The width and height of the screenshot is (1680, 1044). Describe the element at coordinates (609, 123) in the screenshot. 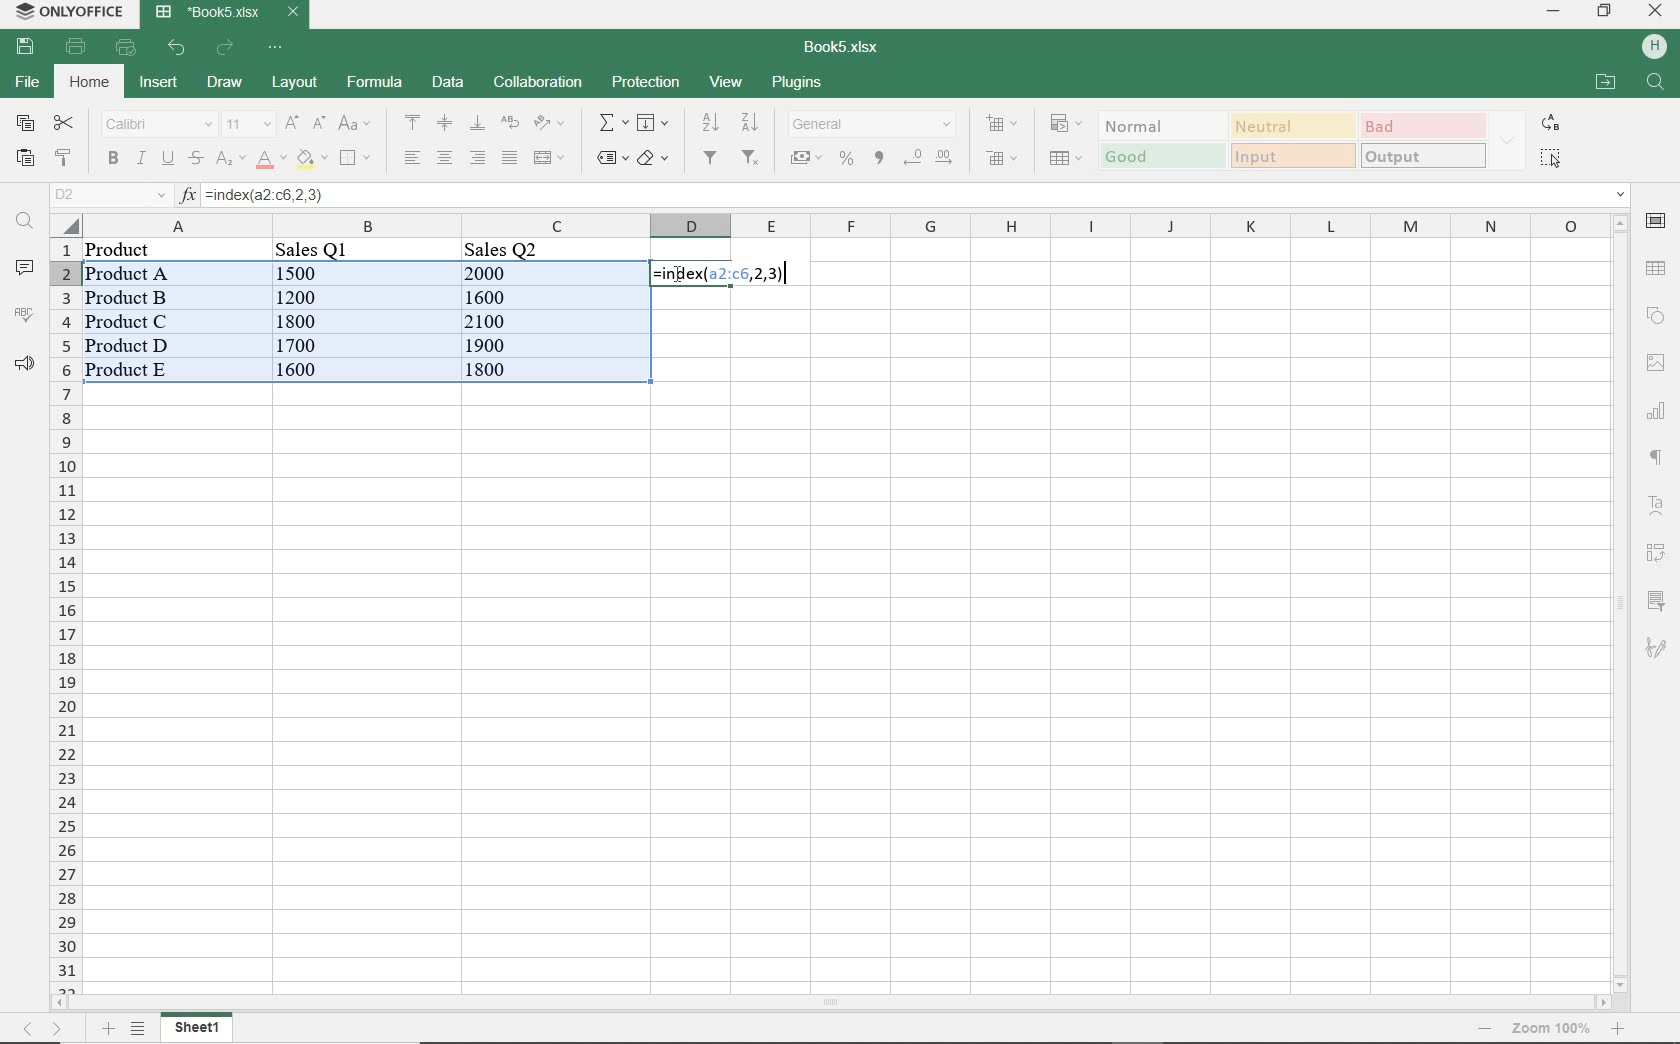

I see `summation` at that location.